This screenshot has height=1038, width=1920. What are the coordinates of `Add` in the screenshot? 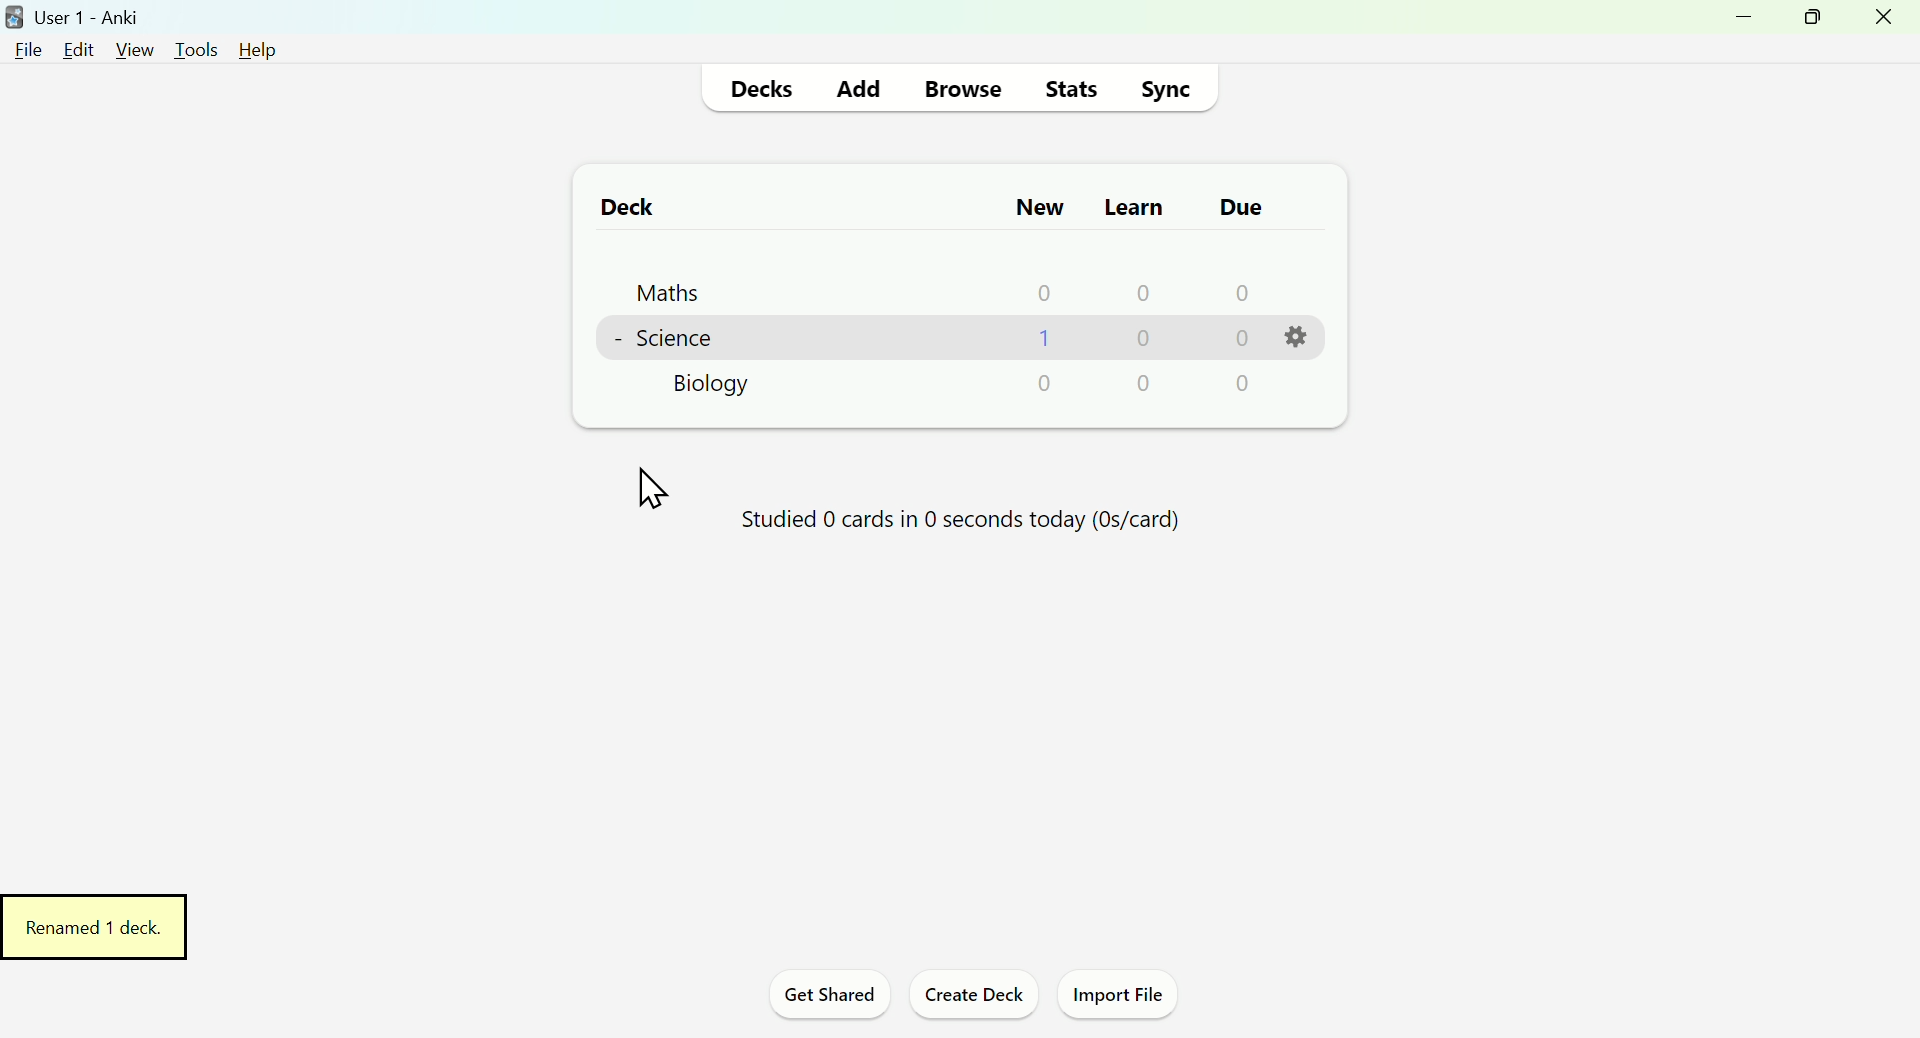 It's located at (859, 85).